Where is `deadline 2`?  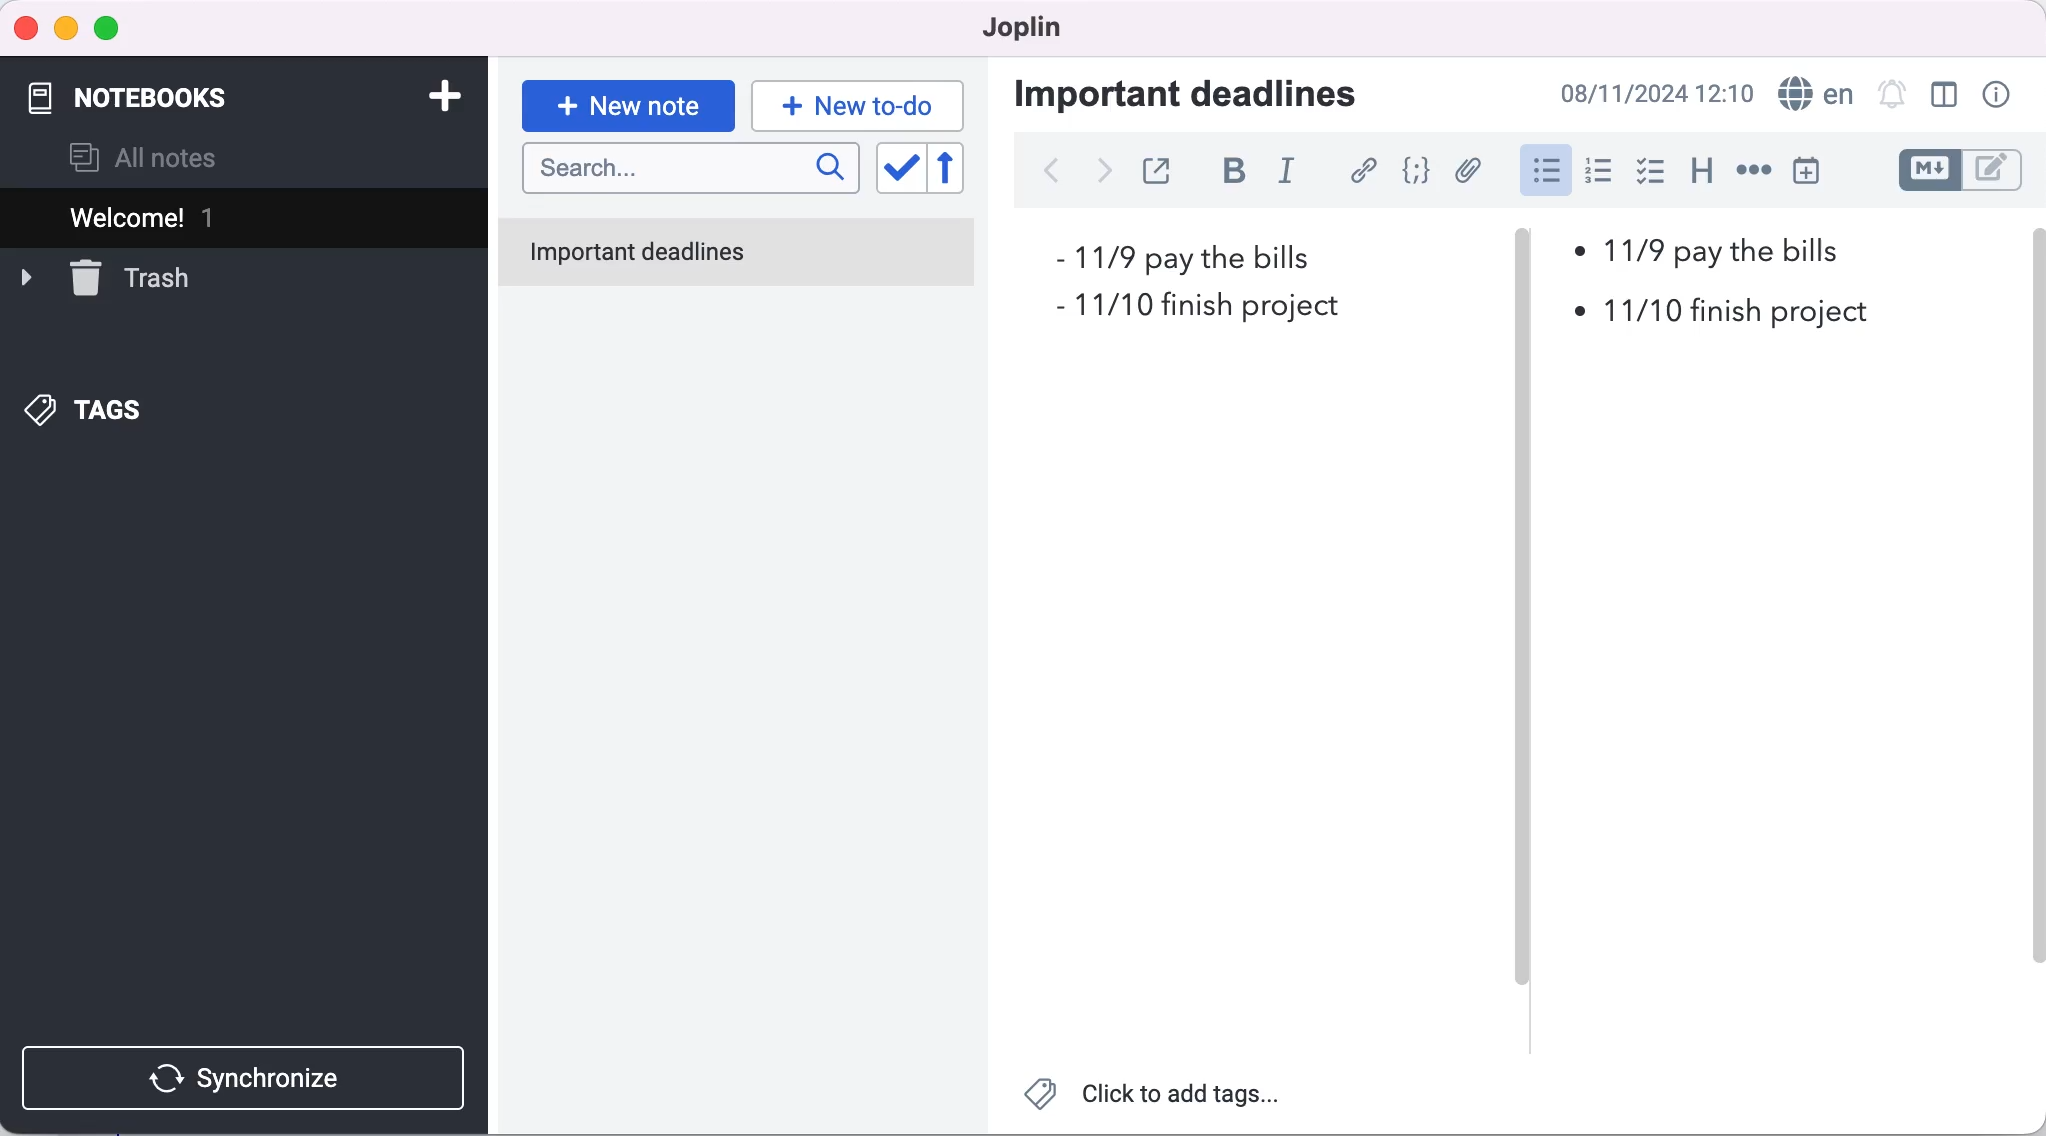
deadline 2 is located at coordinates (1222, 308).